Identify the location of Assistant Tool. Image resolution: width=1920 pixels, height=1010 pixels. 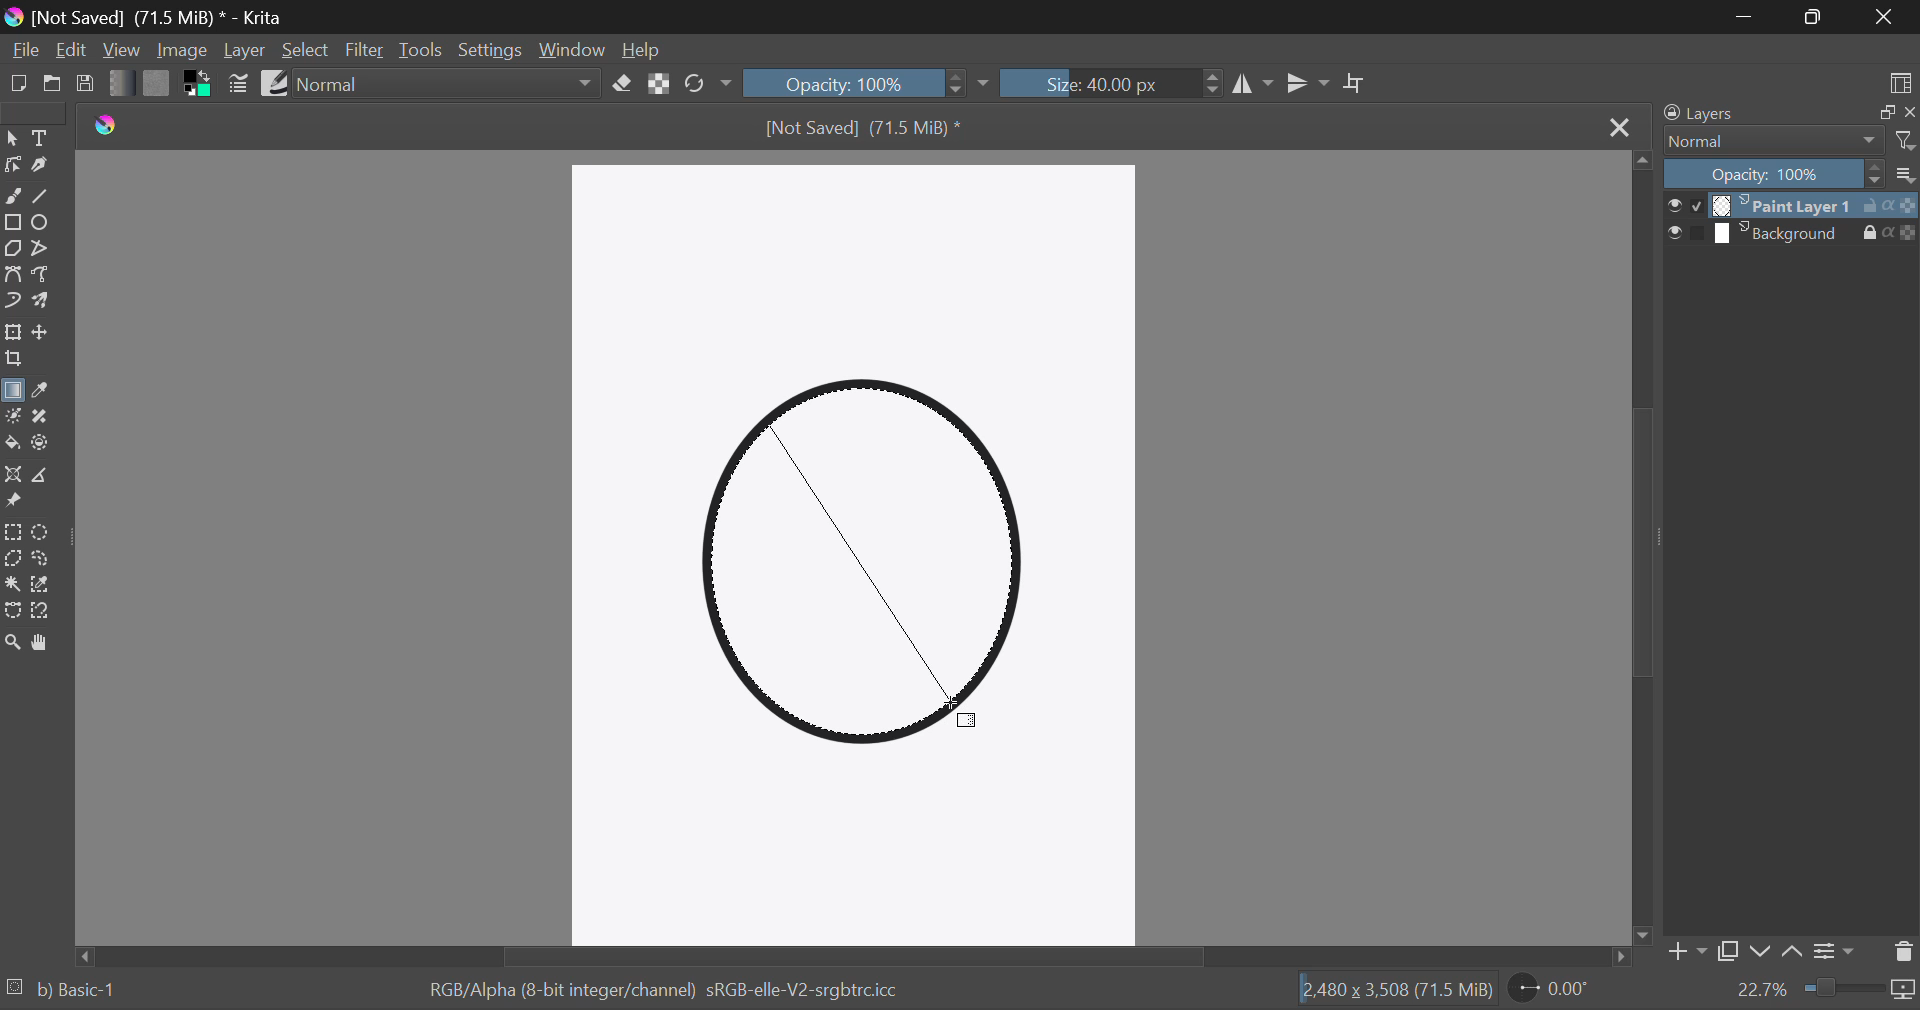
(13, 473).